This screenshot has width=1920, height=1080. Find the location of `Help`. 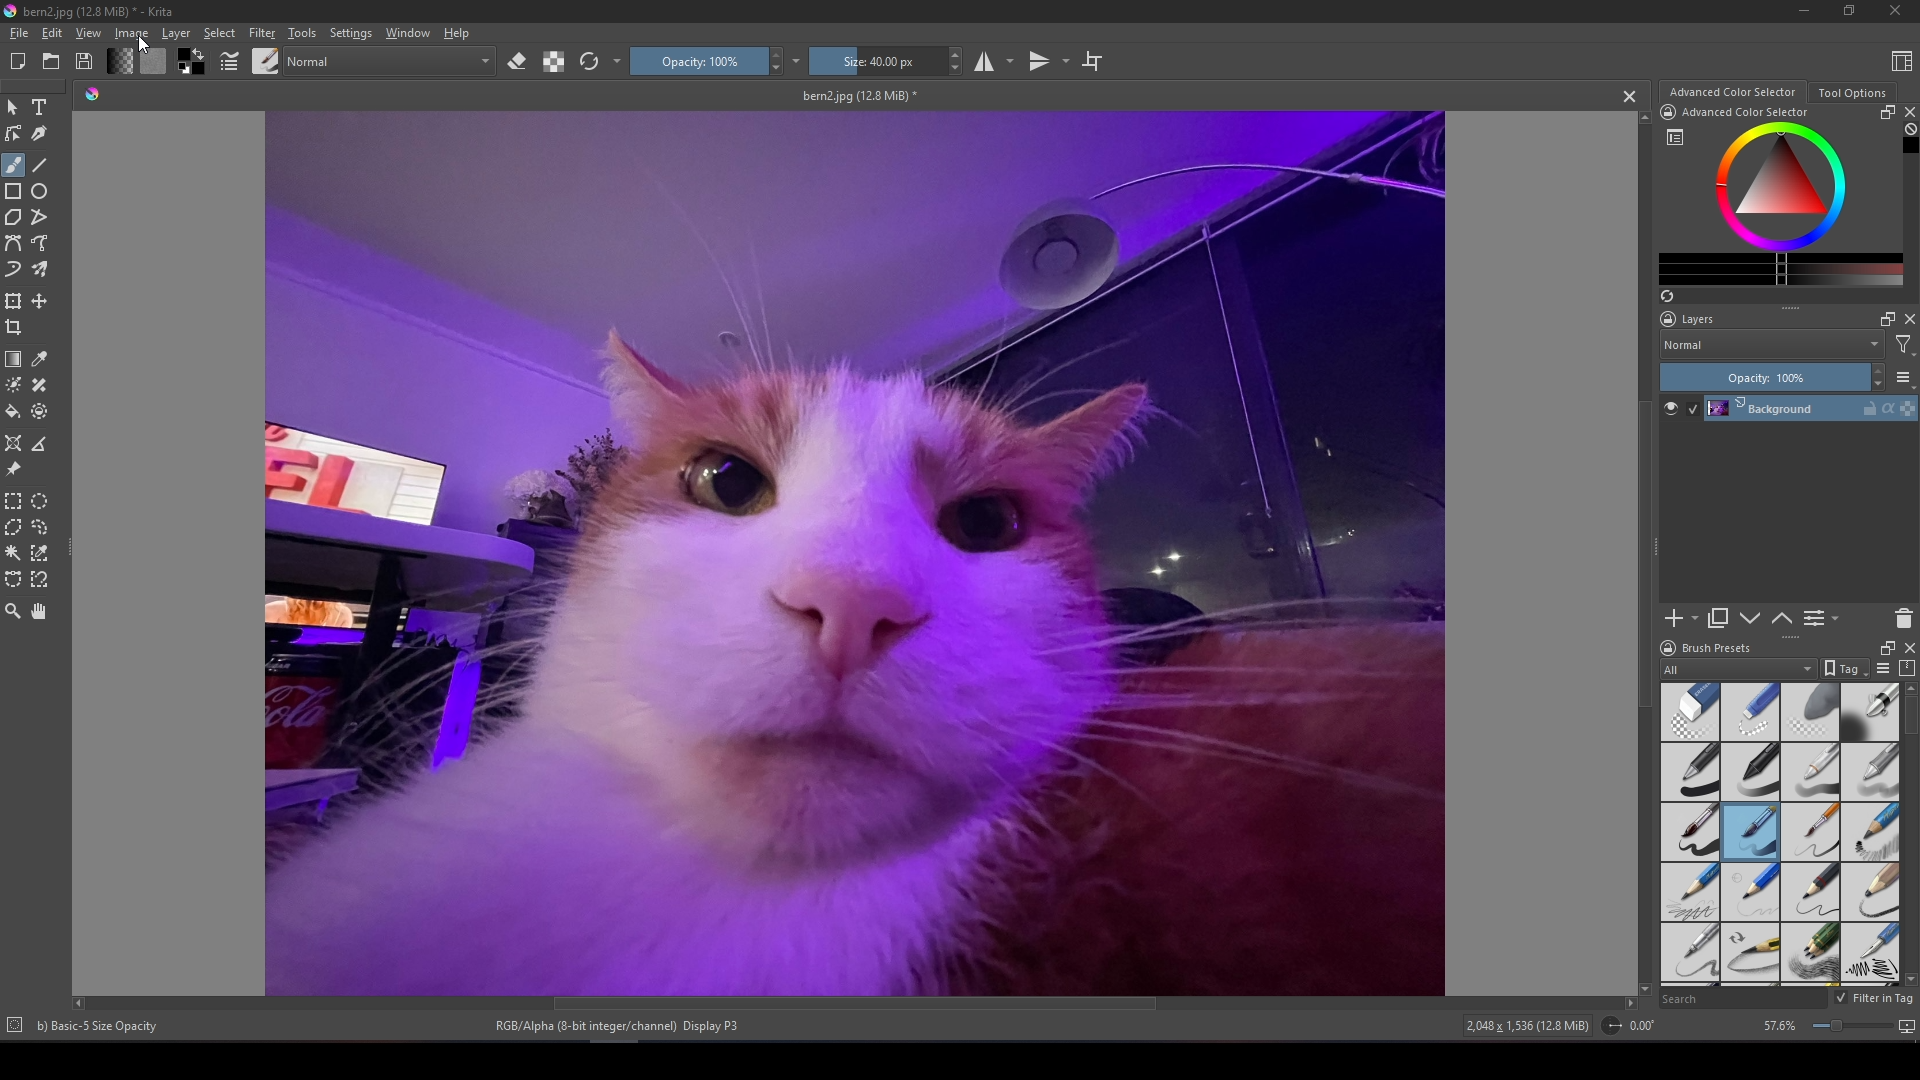

Help is located at coordinates (458, 32).